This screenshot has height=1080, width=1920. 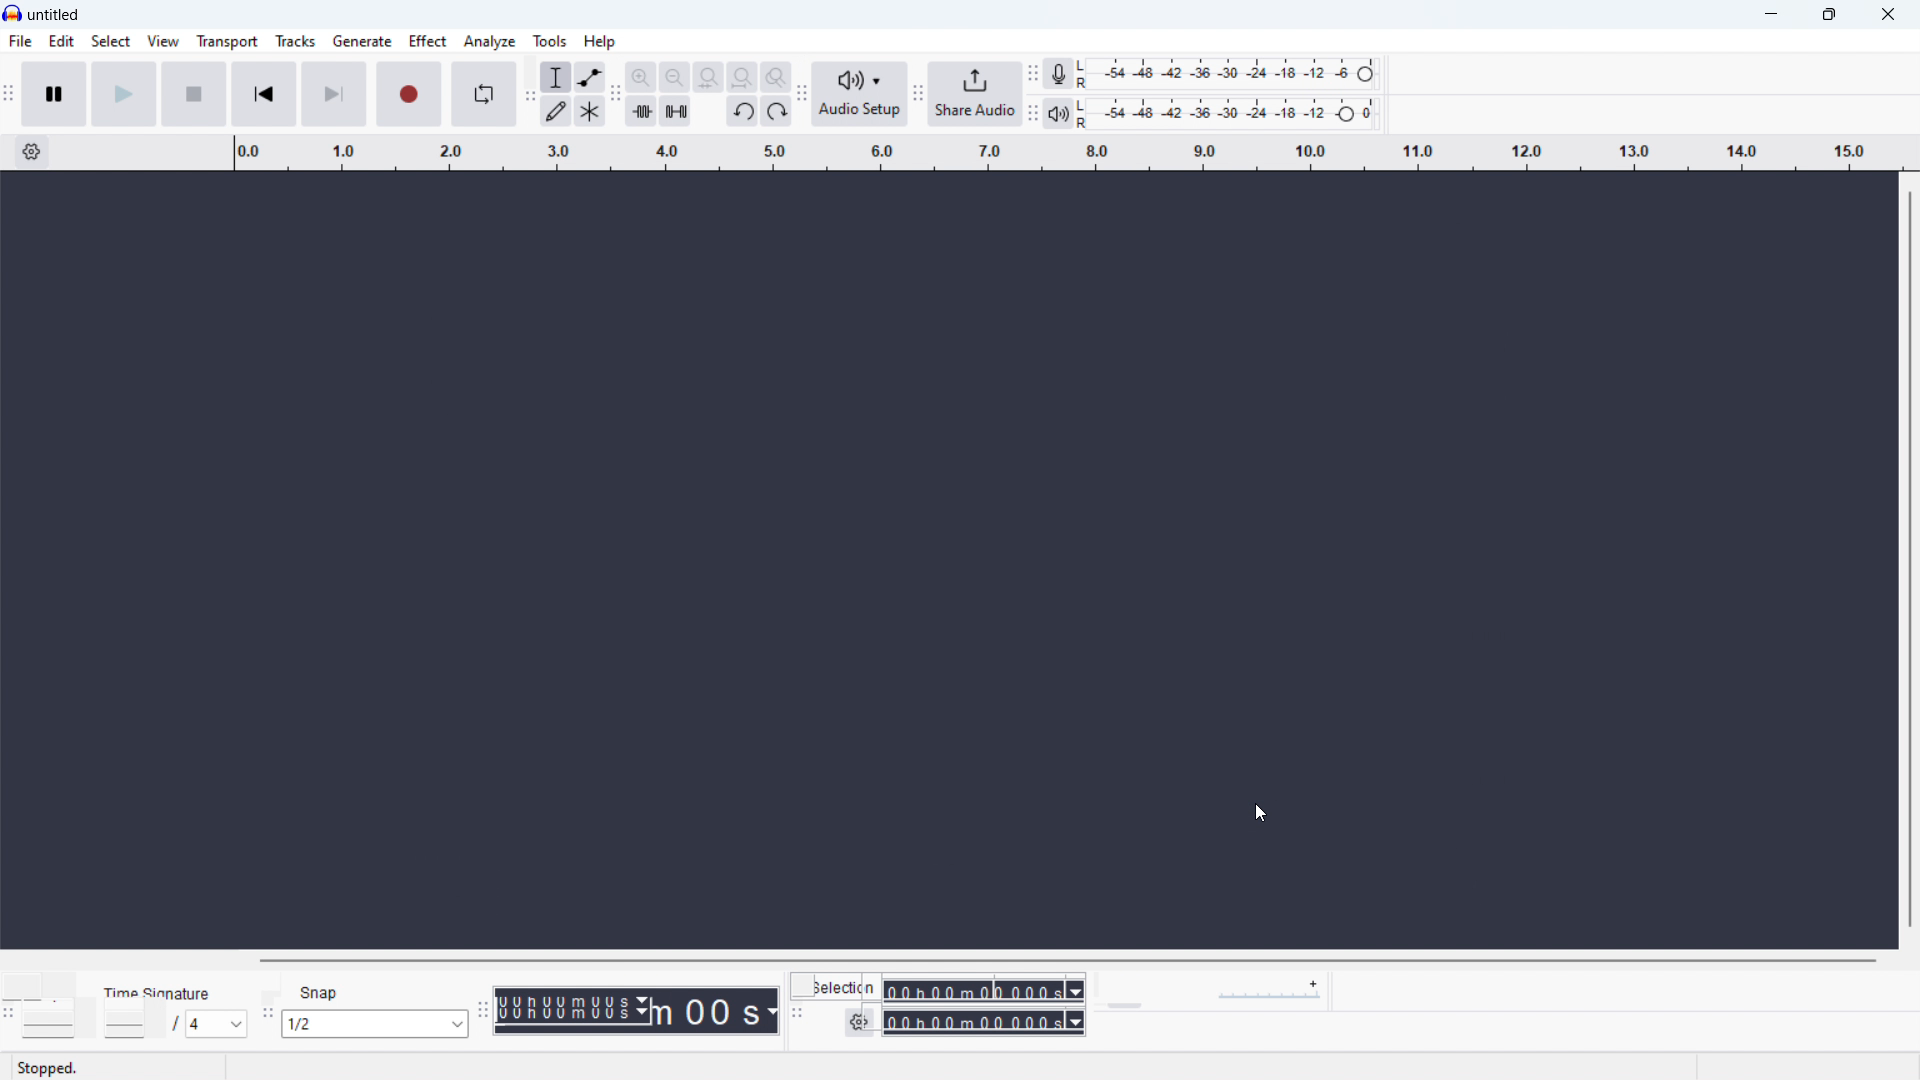 What do you see at coordinates (10, 1012) in the screenshot?
I see `time signature toolbar` at bounding box center [10, 1012].